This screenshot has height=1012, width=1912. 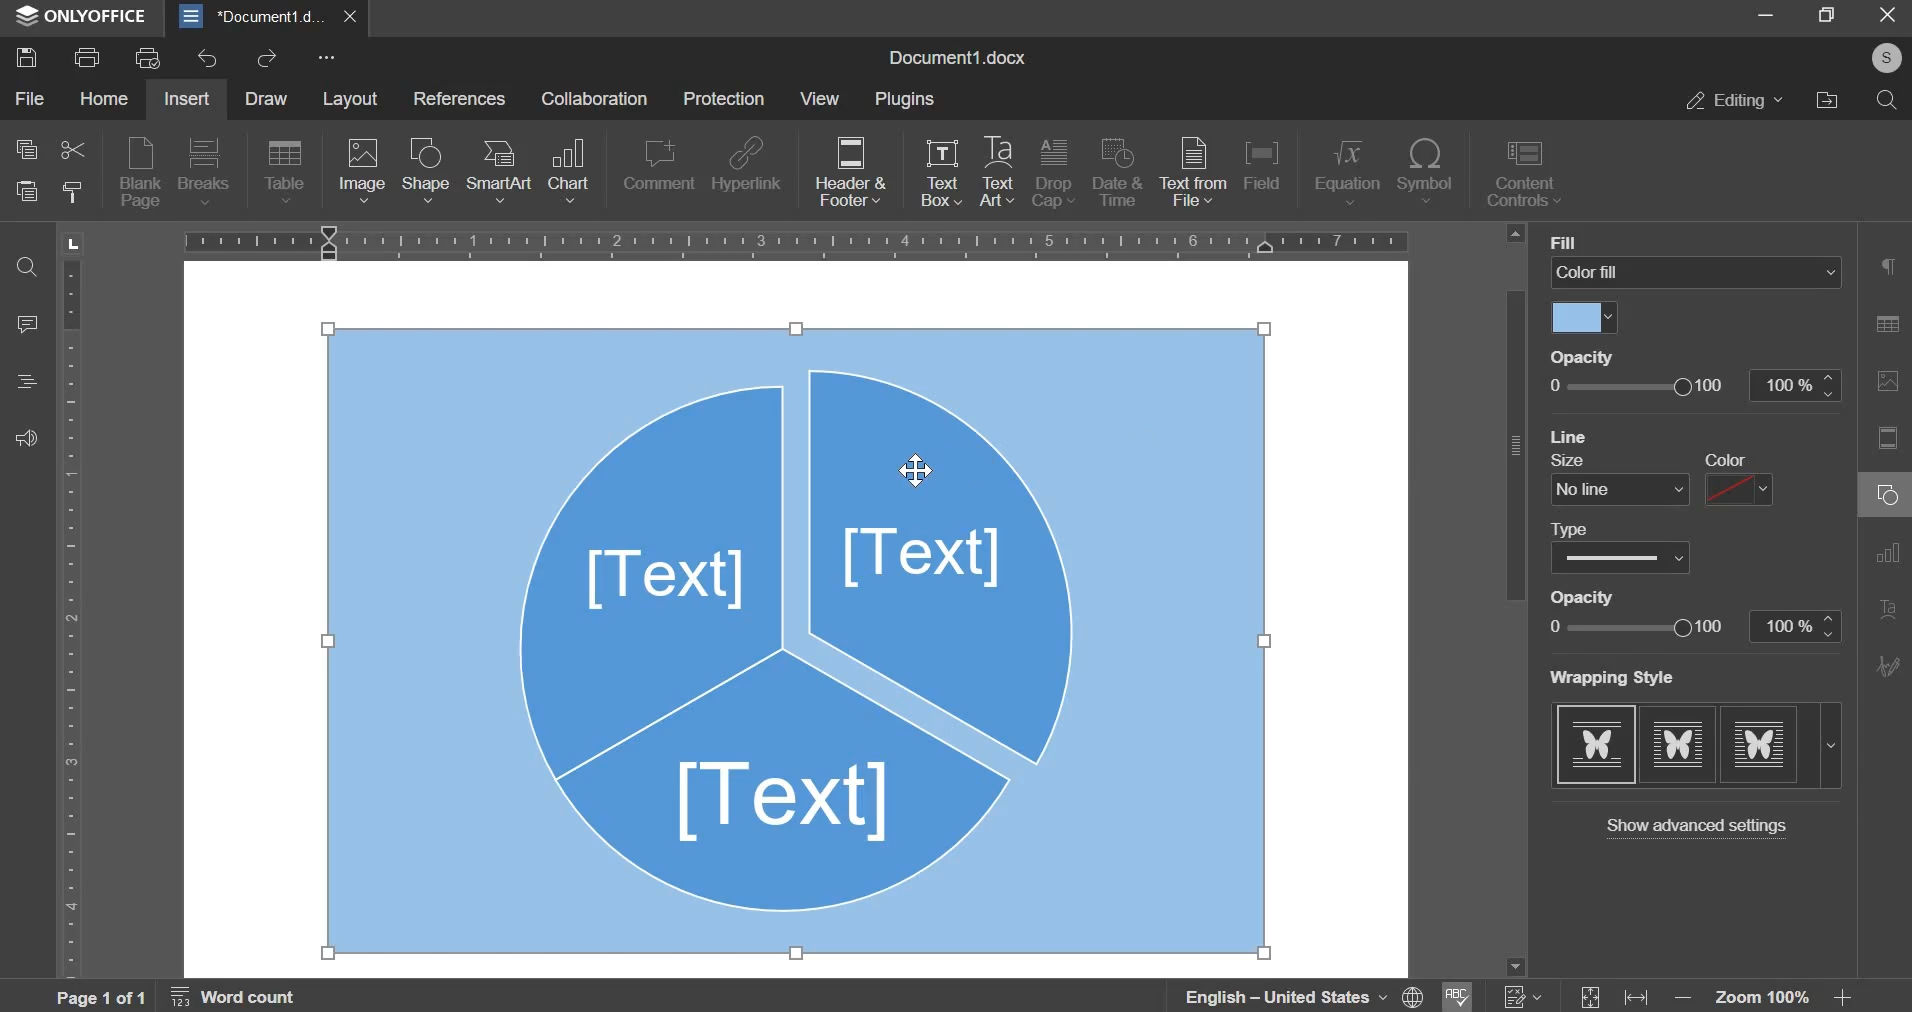 I want to click on protection, so click(x=722, y=98).